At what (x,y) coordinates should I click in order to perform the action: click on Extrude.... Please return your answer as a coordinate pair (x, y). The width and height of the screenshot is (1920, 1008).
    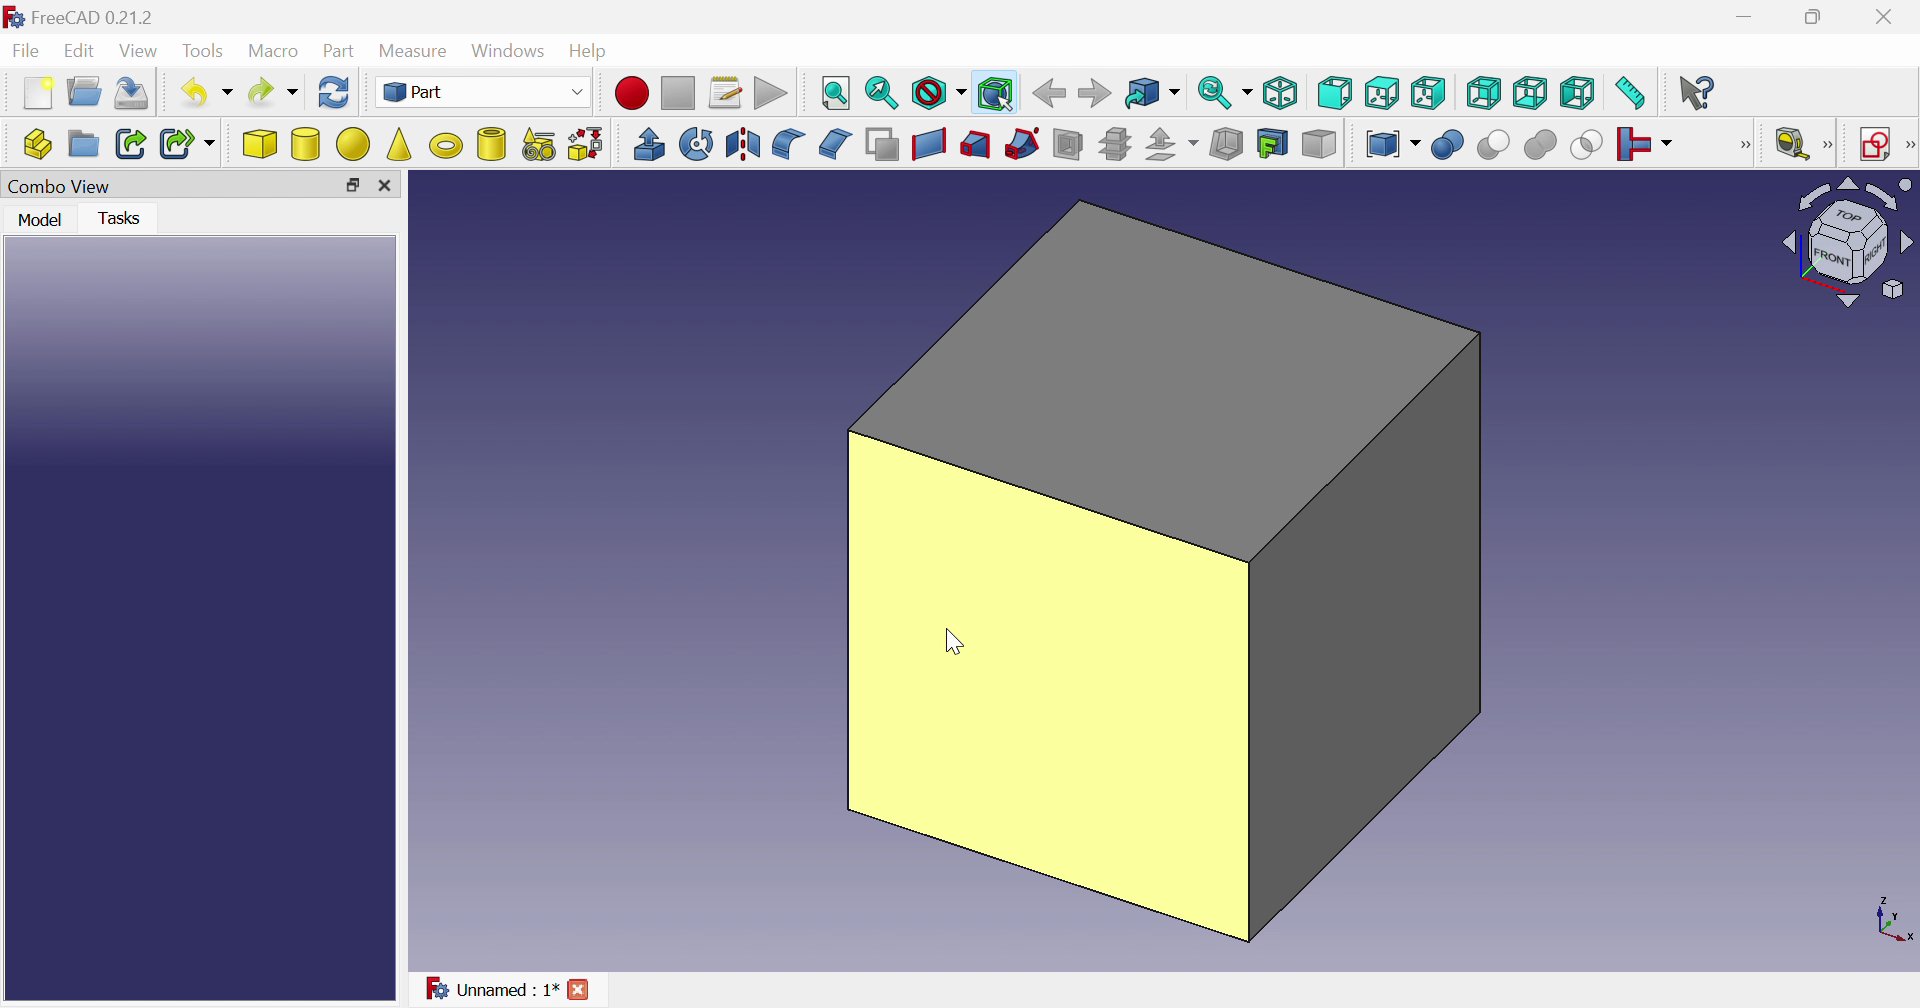
    Looking at the image, I should click on (648, 143).